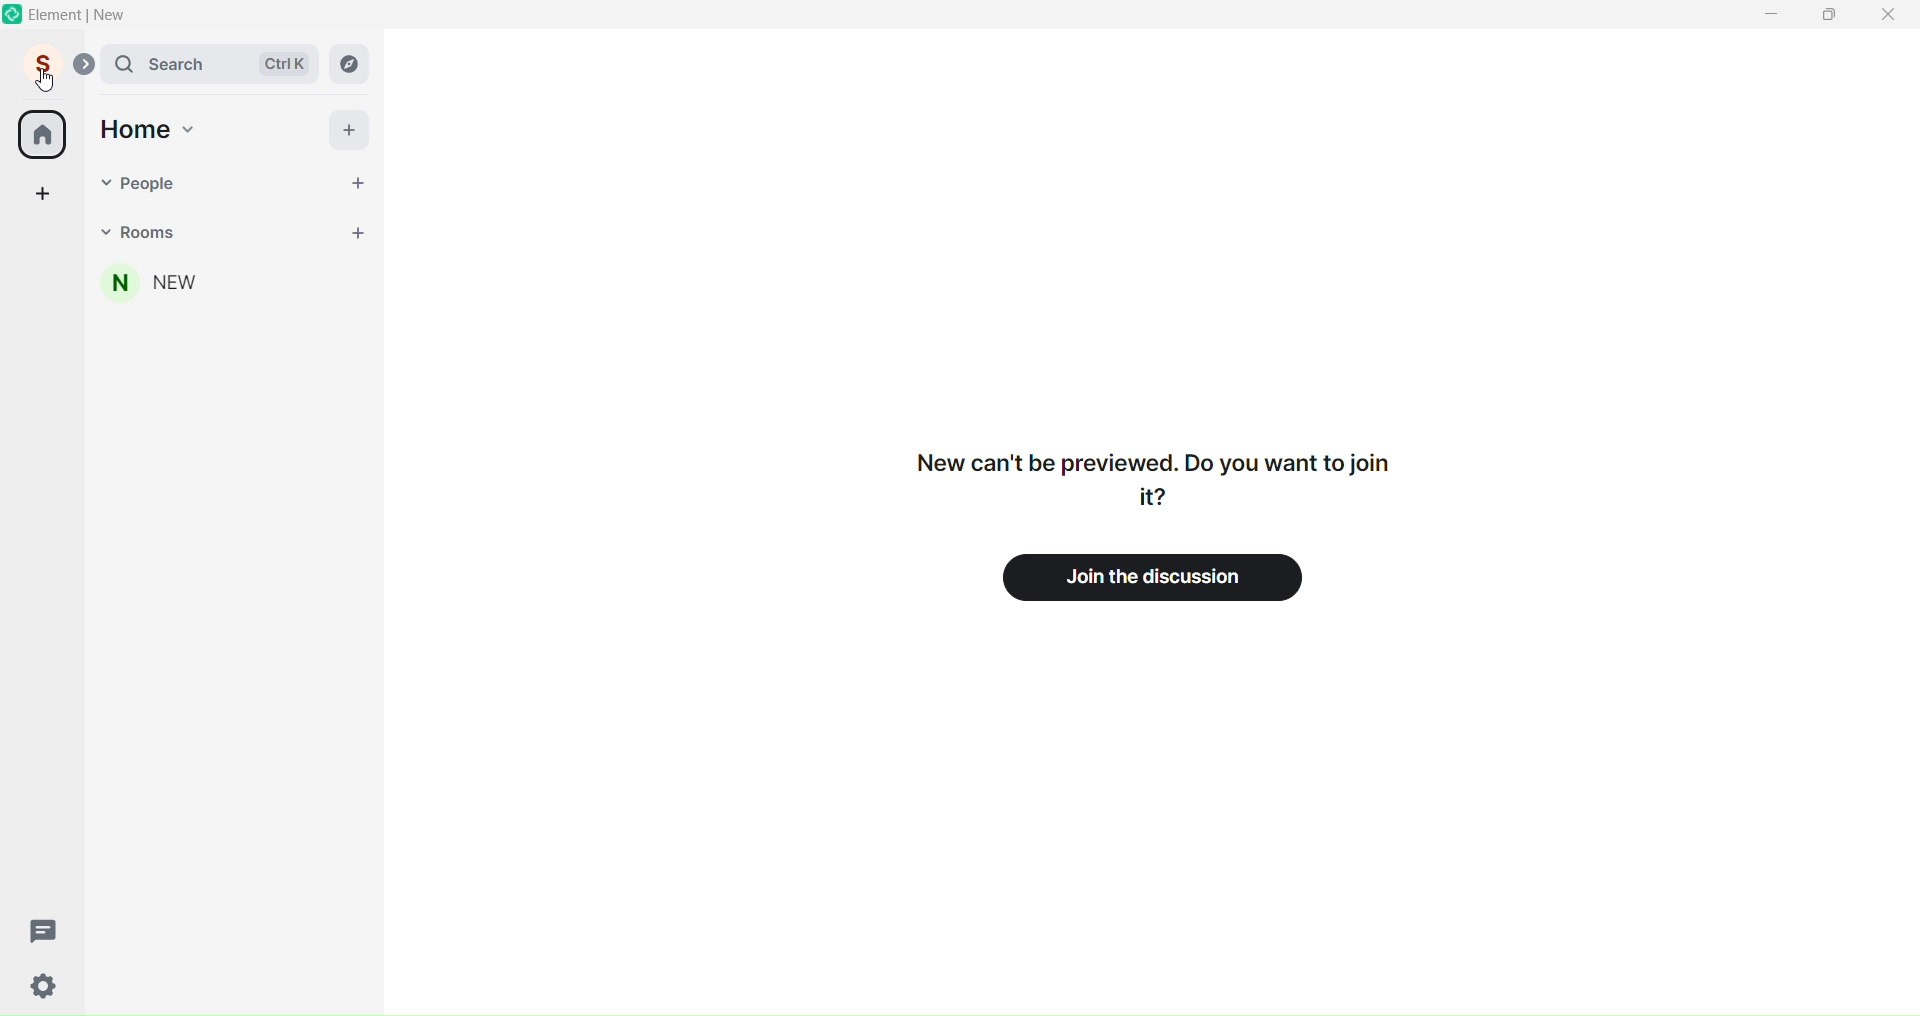  Describe the element at coordinates (100, 181) in the screenshot. I see `Dropdown` at that location.